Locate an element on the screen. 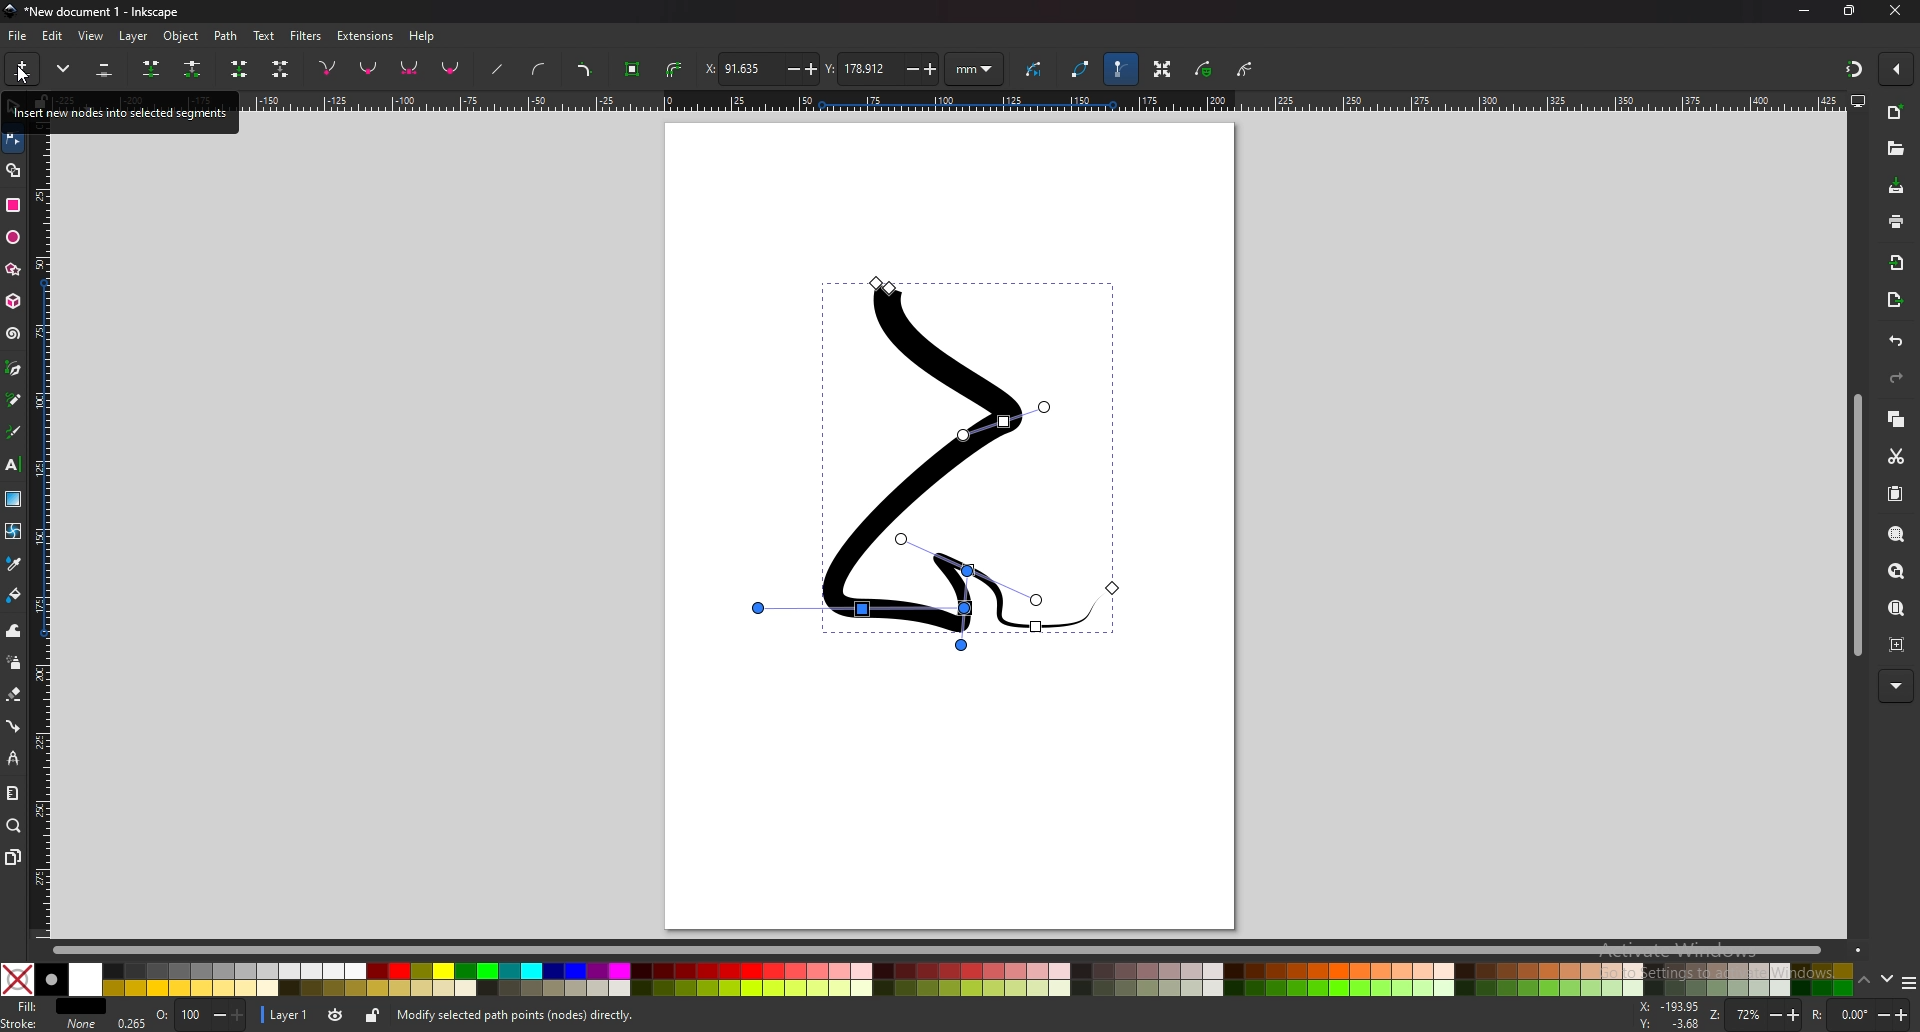  up is located at coordinates (1864, 981).